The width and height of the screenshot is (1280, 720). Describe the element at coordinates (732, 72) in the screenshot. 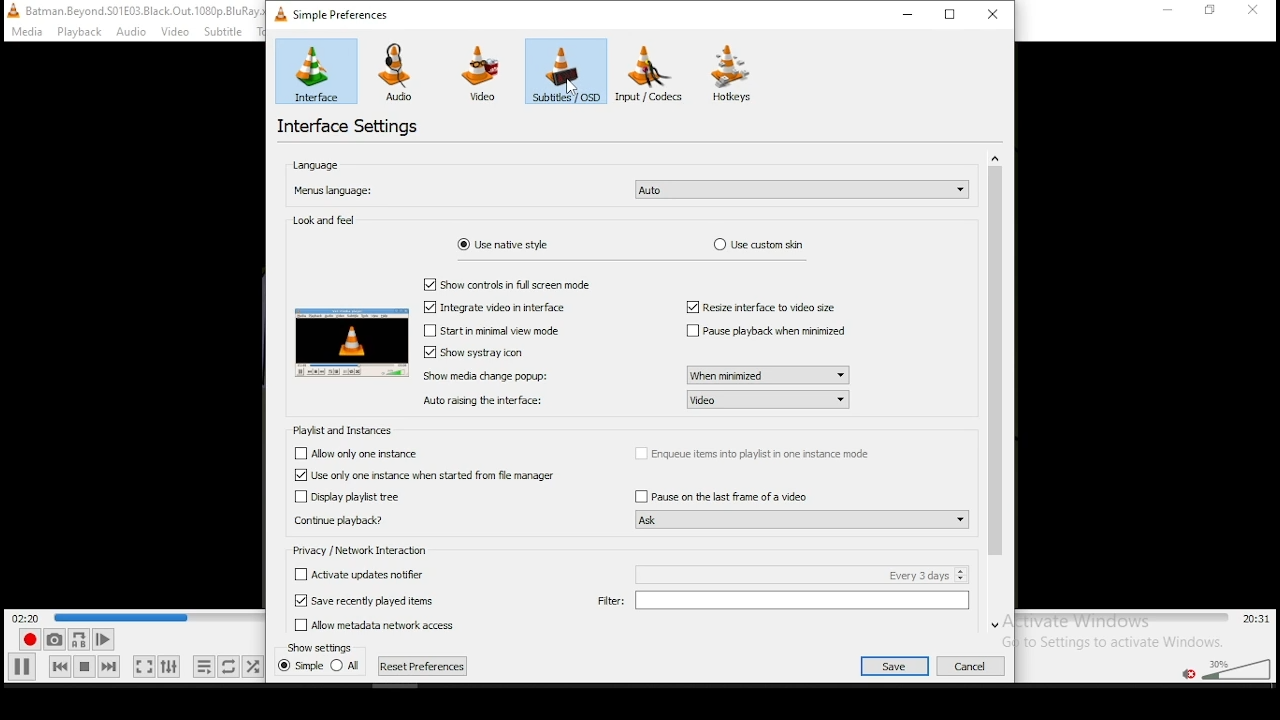

I see `hotkeys` at that location.